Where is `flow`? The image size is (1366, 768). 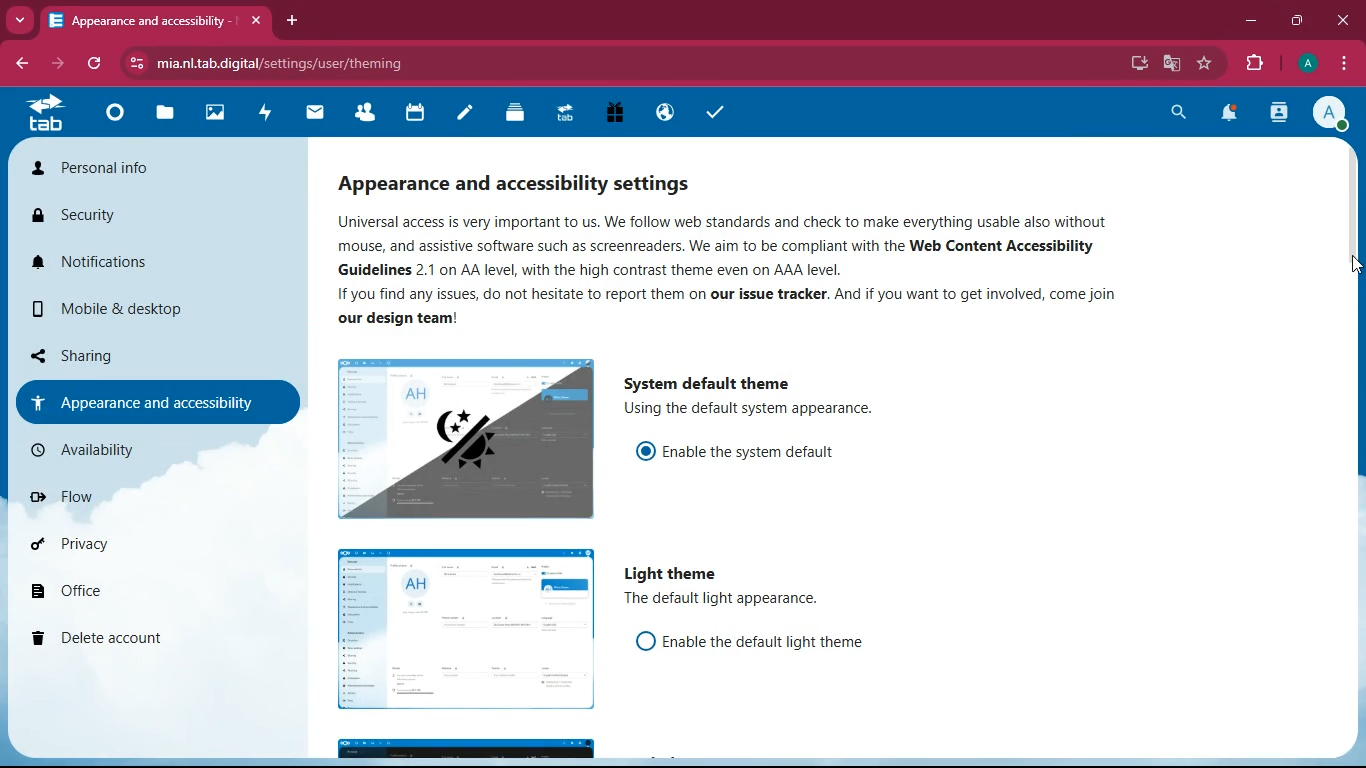 flow is located at coordinates (120, 496).